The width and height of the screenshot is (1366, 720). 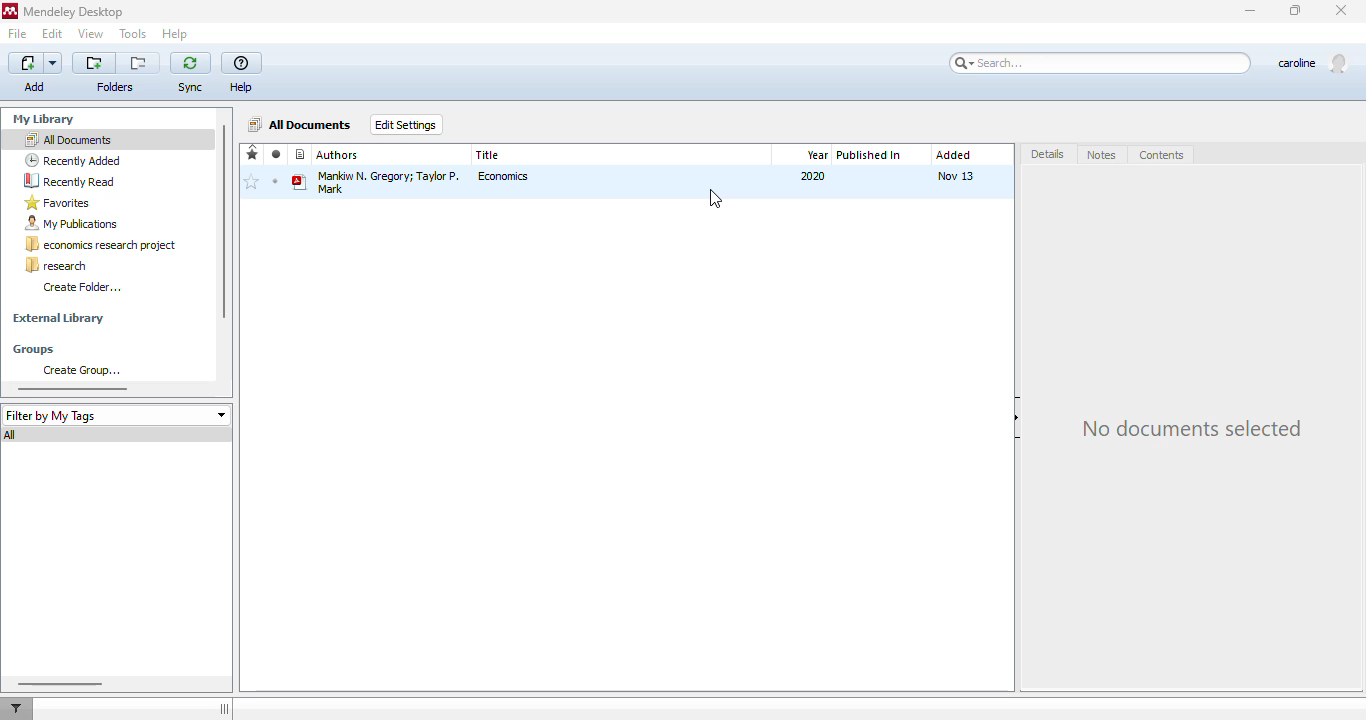 What do you see at coordinates (59, 317) in the screenshot?
I see `external library` at bounding box center [59, 317].